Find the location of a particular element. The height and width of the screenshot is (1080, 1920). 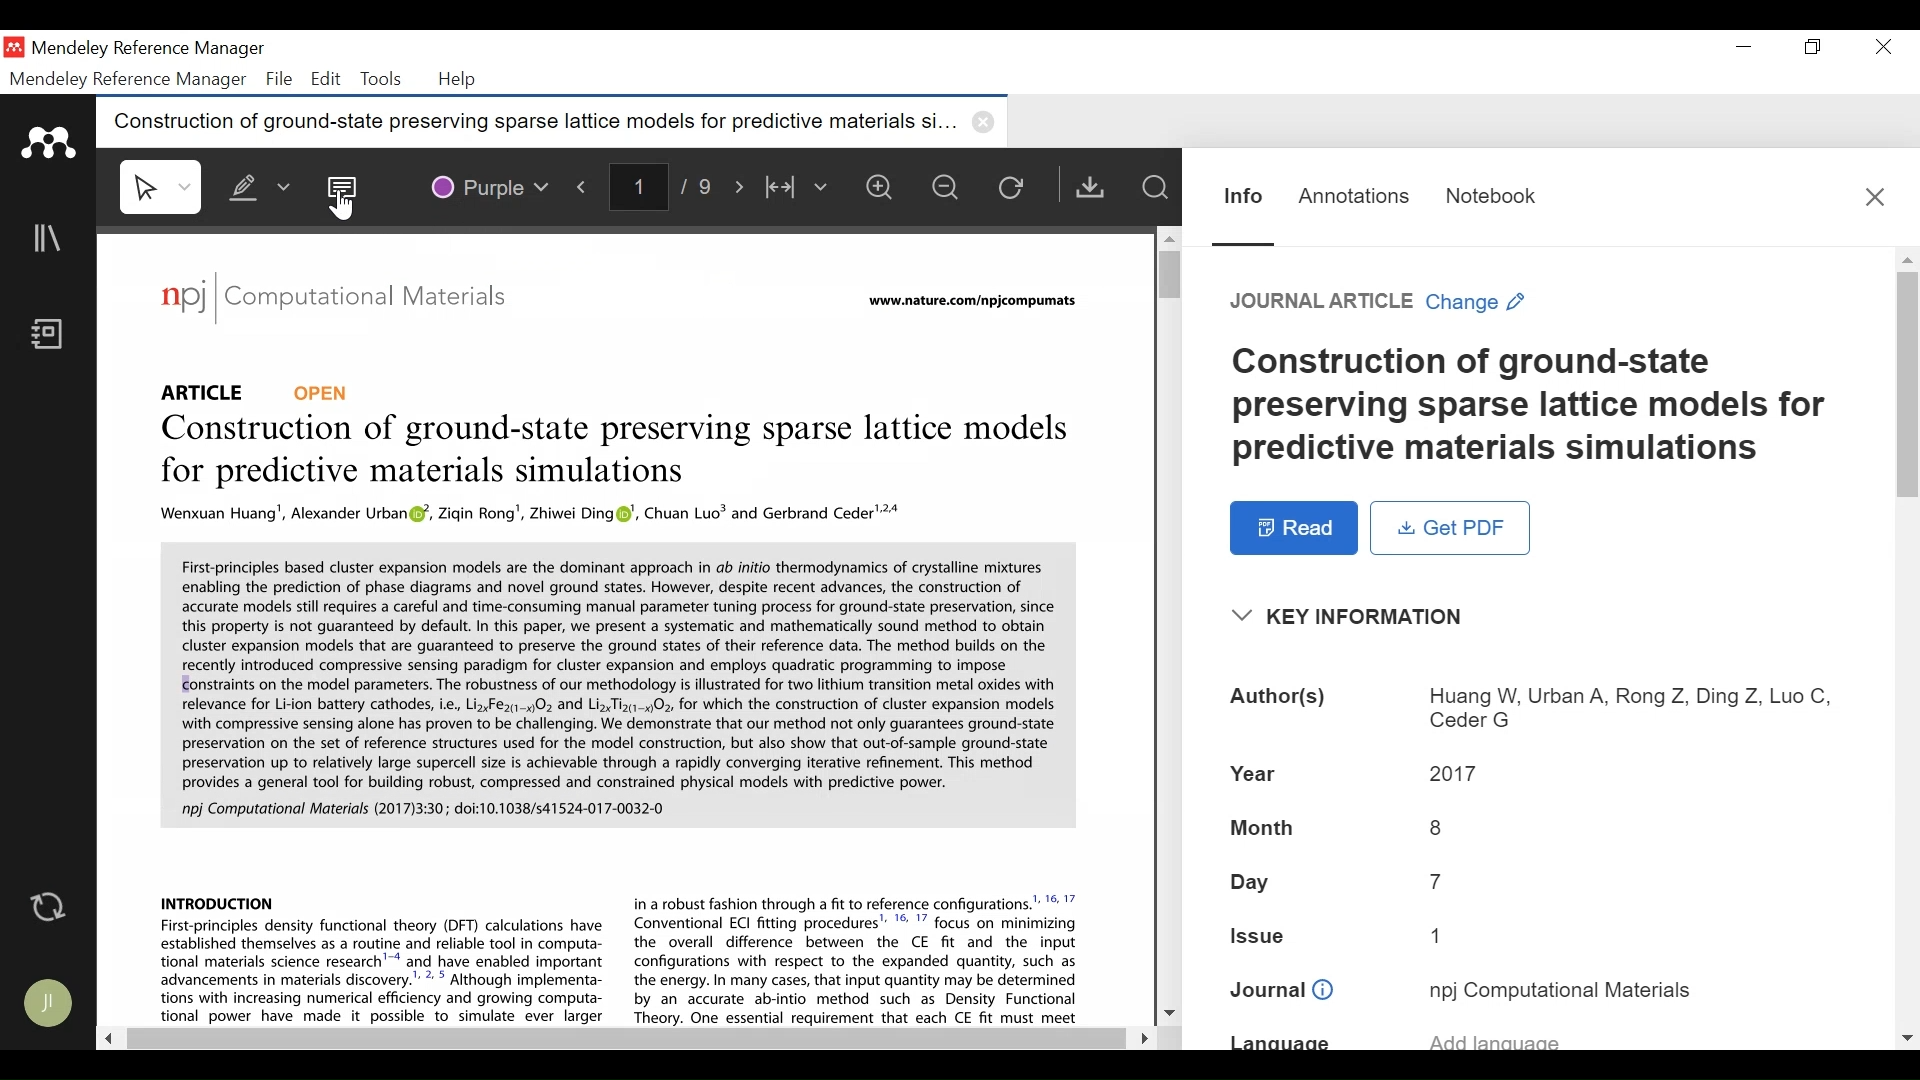

URL is located at coordinates (969, 303).